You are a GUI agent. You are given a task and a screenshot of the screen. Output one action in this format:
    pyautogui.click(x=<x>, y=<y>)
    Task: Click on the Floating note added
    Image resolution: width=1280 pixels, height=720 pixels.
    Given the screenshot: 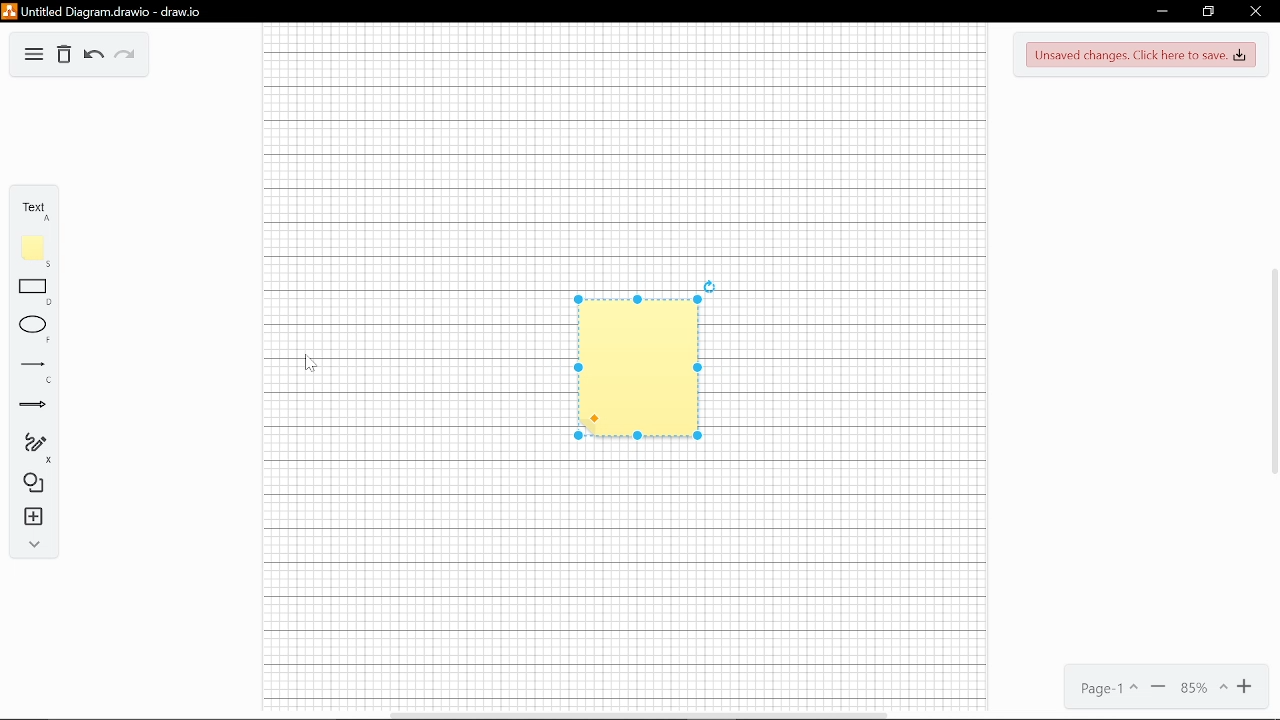 What is the action you would take?
    pyautogui.click(x=622, y=384)
    